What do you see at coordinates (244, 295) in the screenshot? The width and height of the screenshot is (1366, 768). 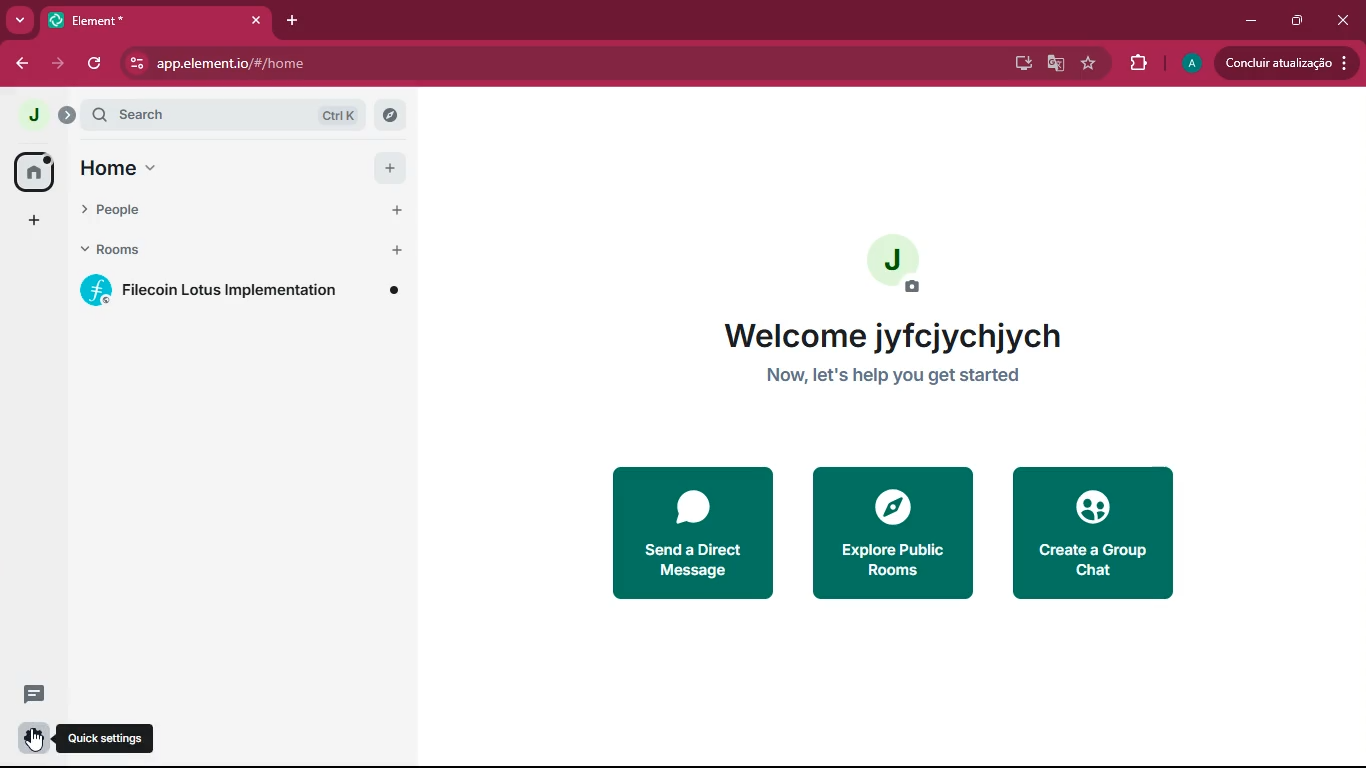 I see `filecoin lotus implementation` at bounding box center [244, 295].